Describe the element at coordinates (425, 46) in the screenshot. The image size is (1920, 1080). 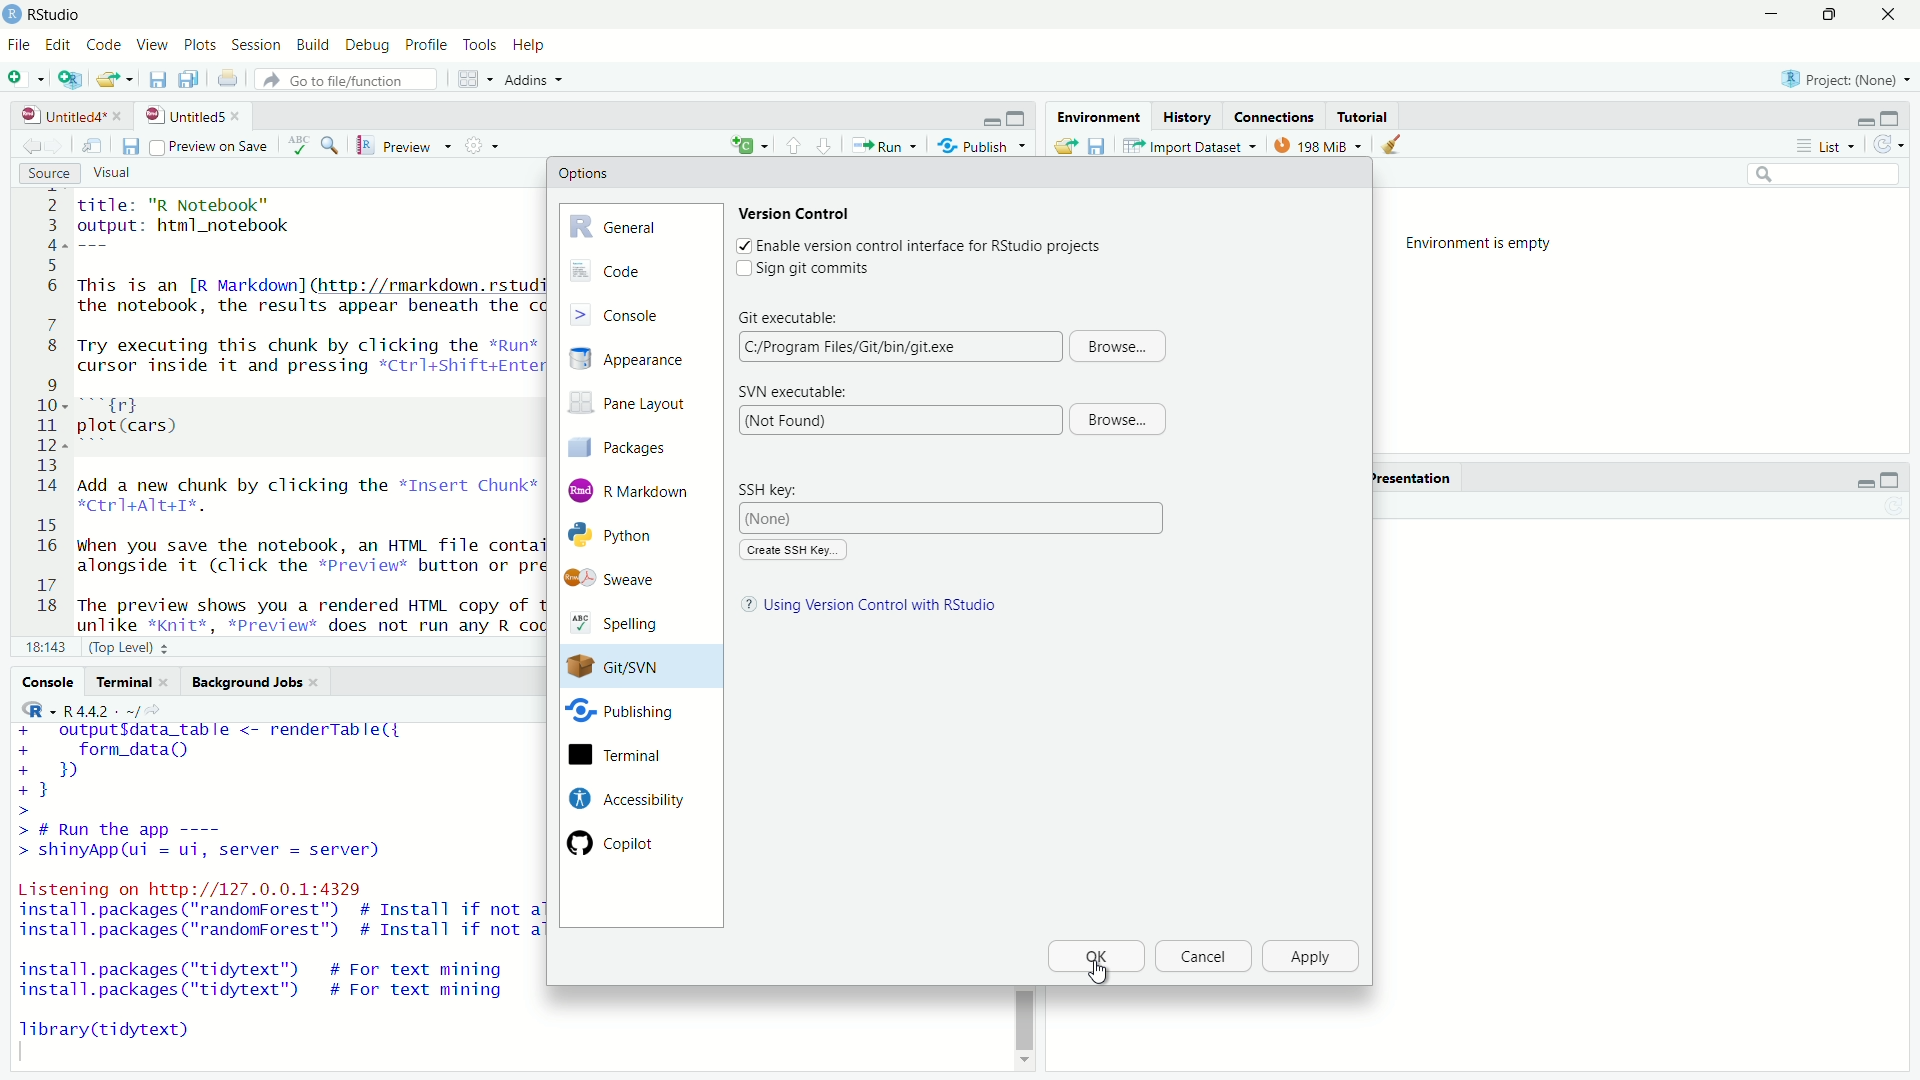
I see `Profile` at that location.